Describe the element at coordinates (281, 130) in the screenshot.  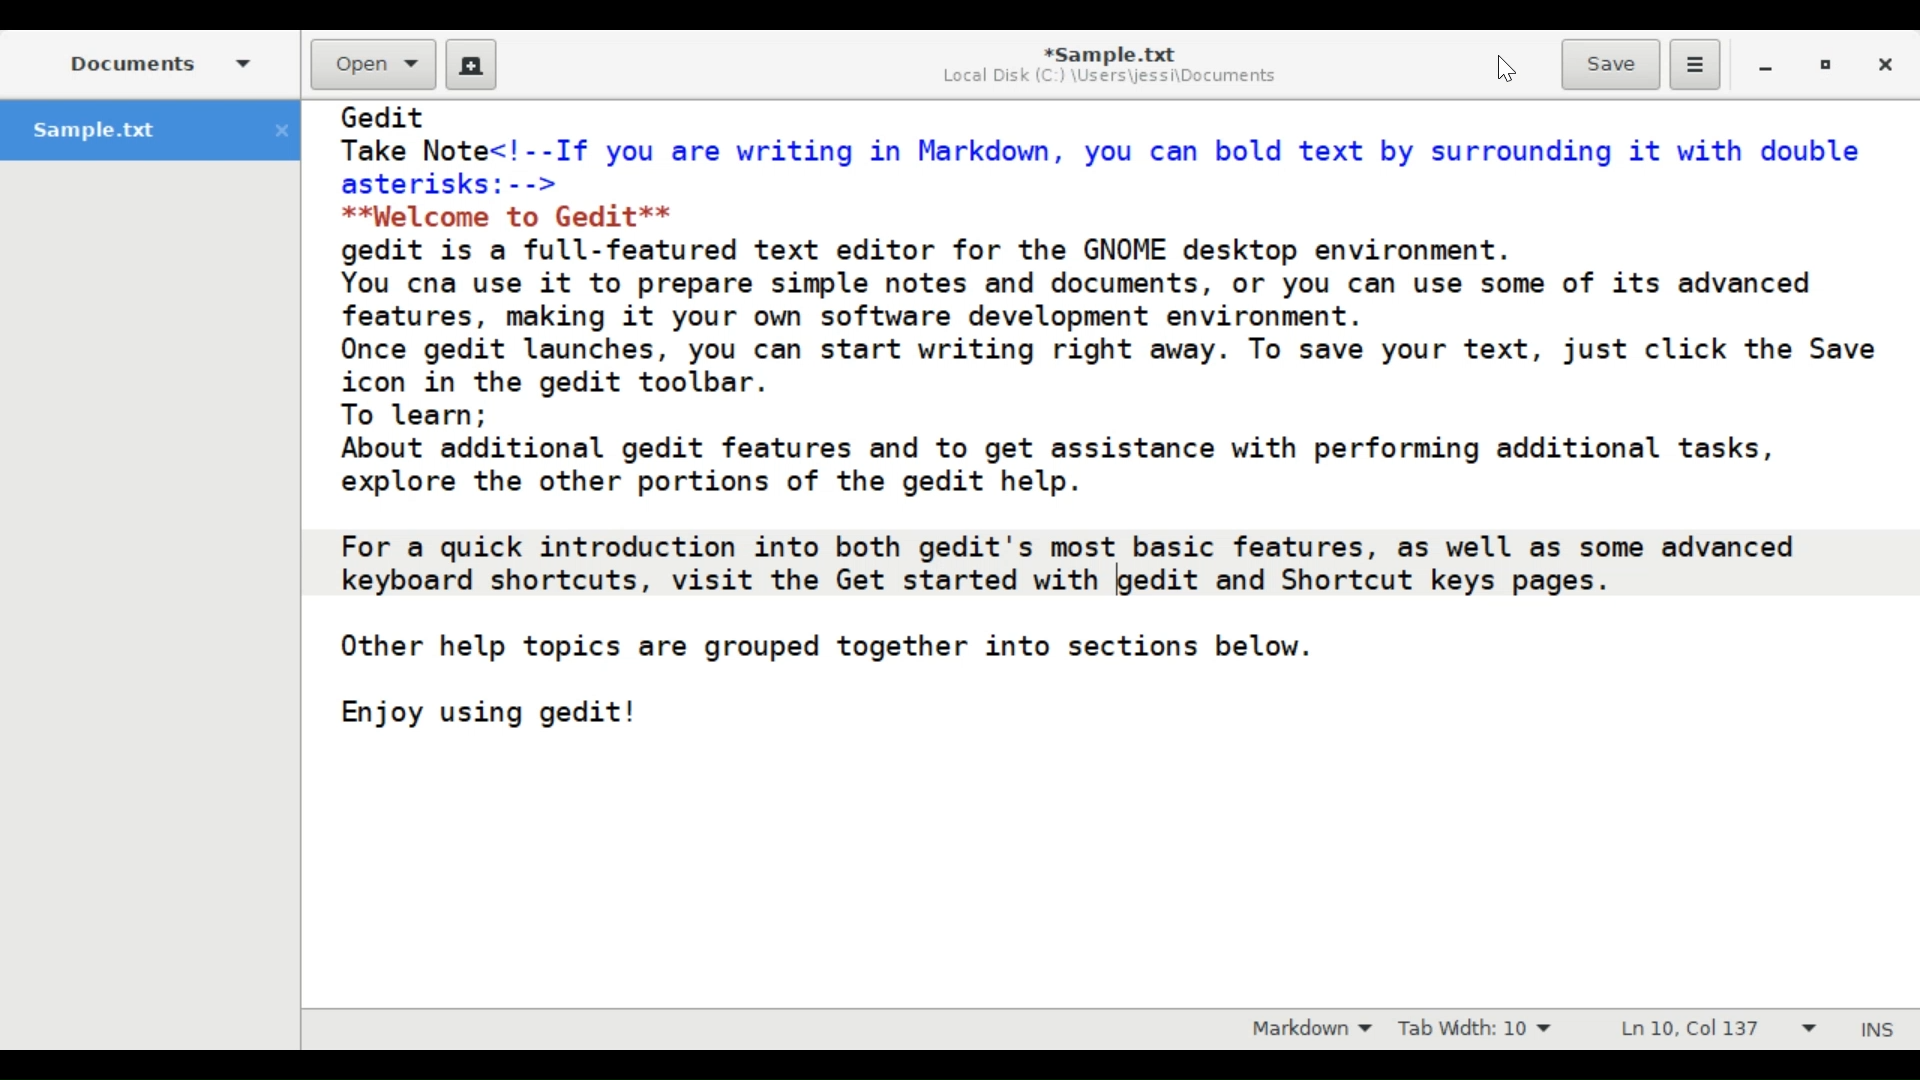
I see `close file` at that location.